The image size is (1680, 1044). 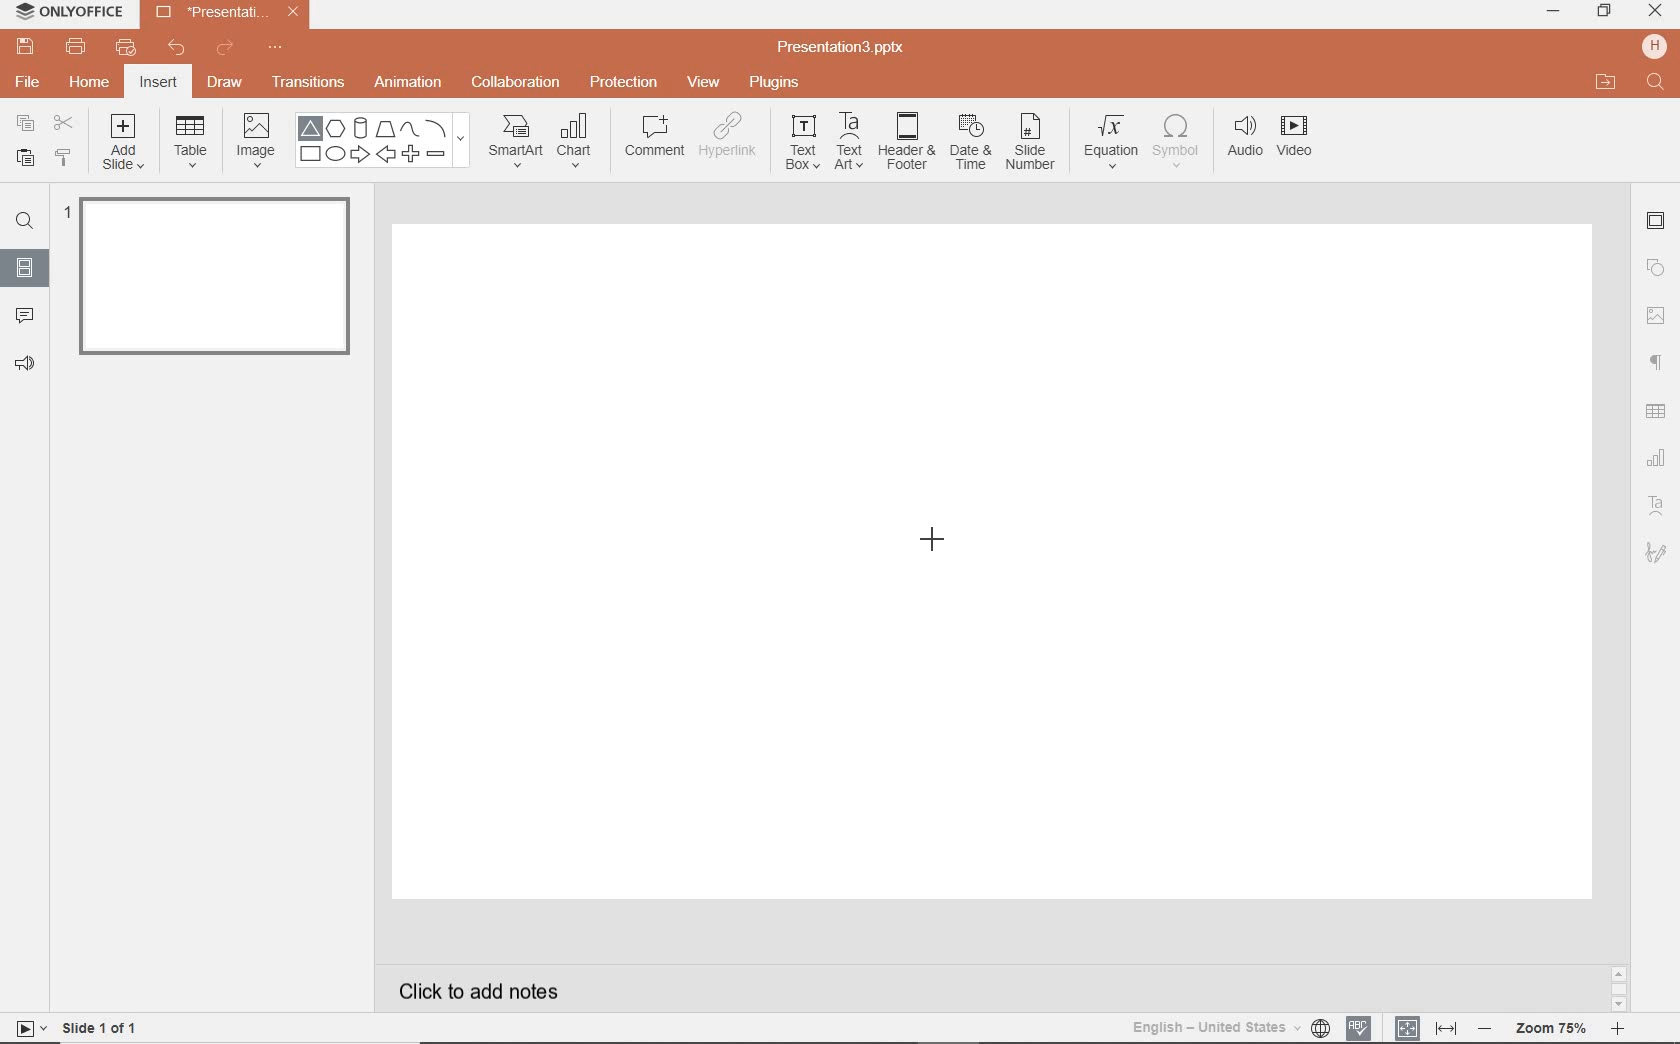 What do you see at coordinates (705, 84) in the screenshot?
I see `VIEW` at bounding box center [705, 84].